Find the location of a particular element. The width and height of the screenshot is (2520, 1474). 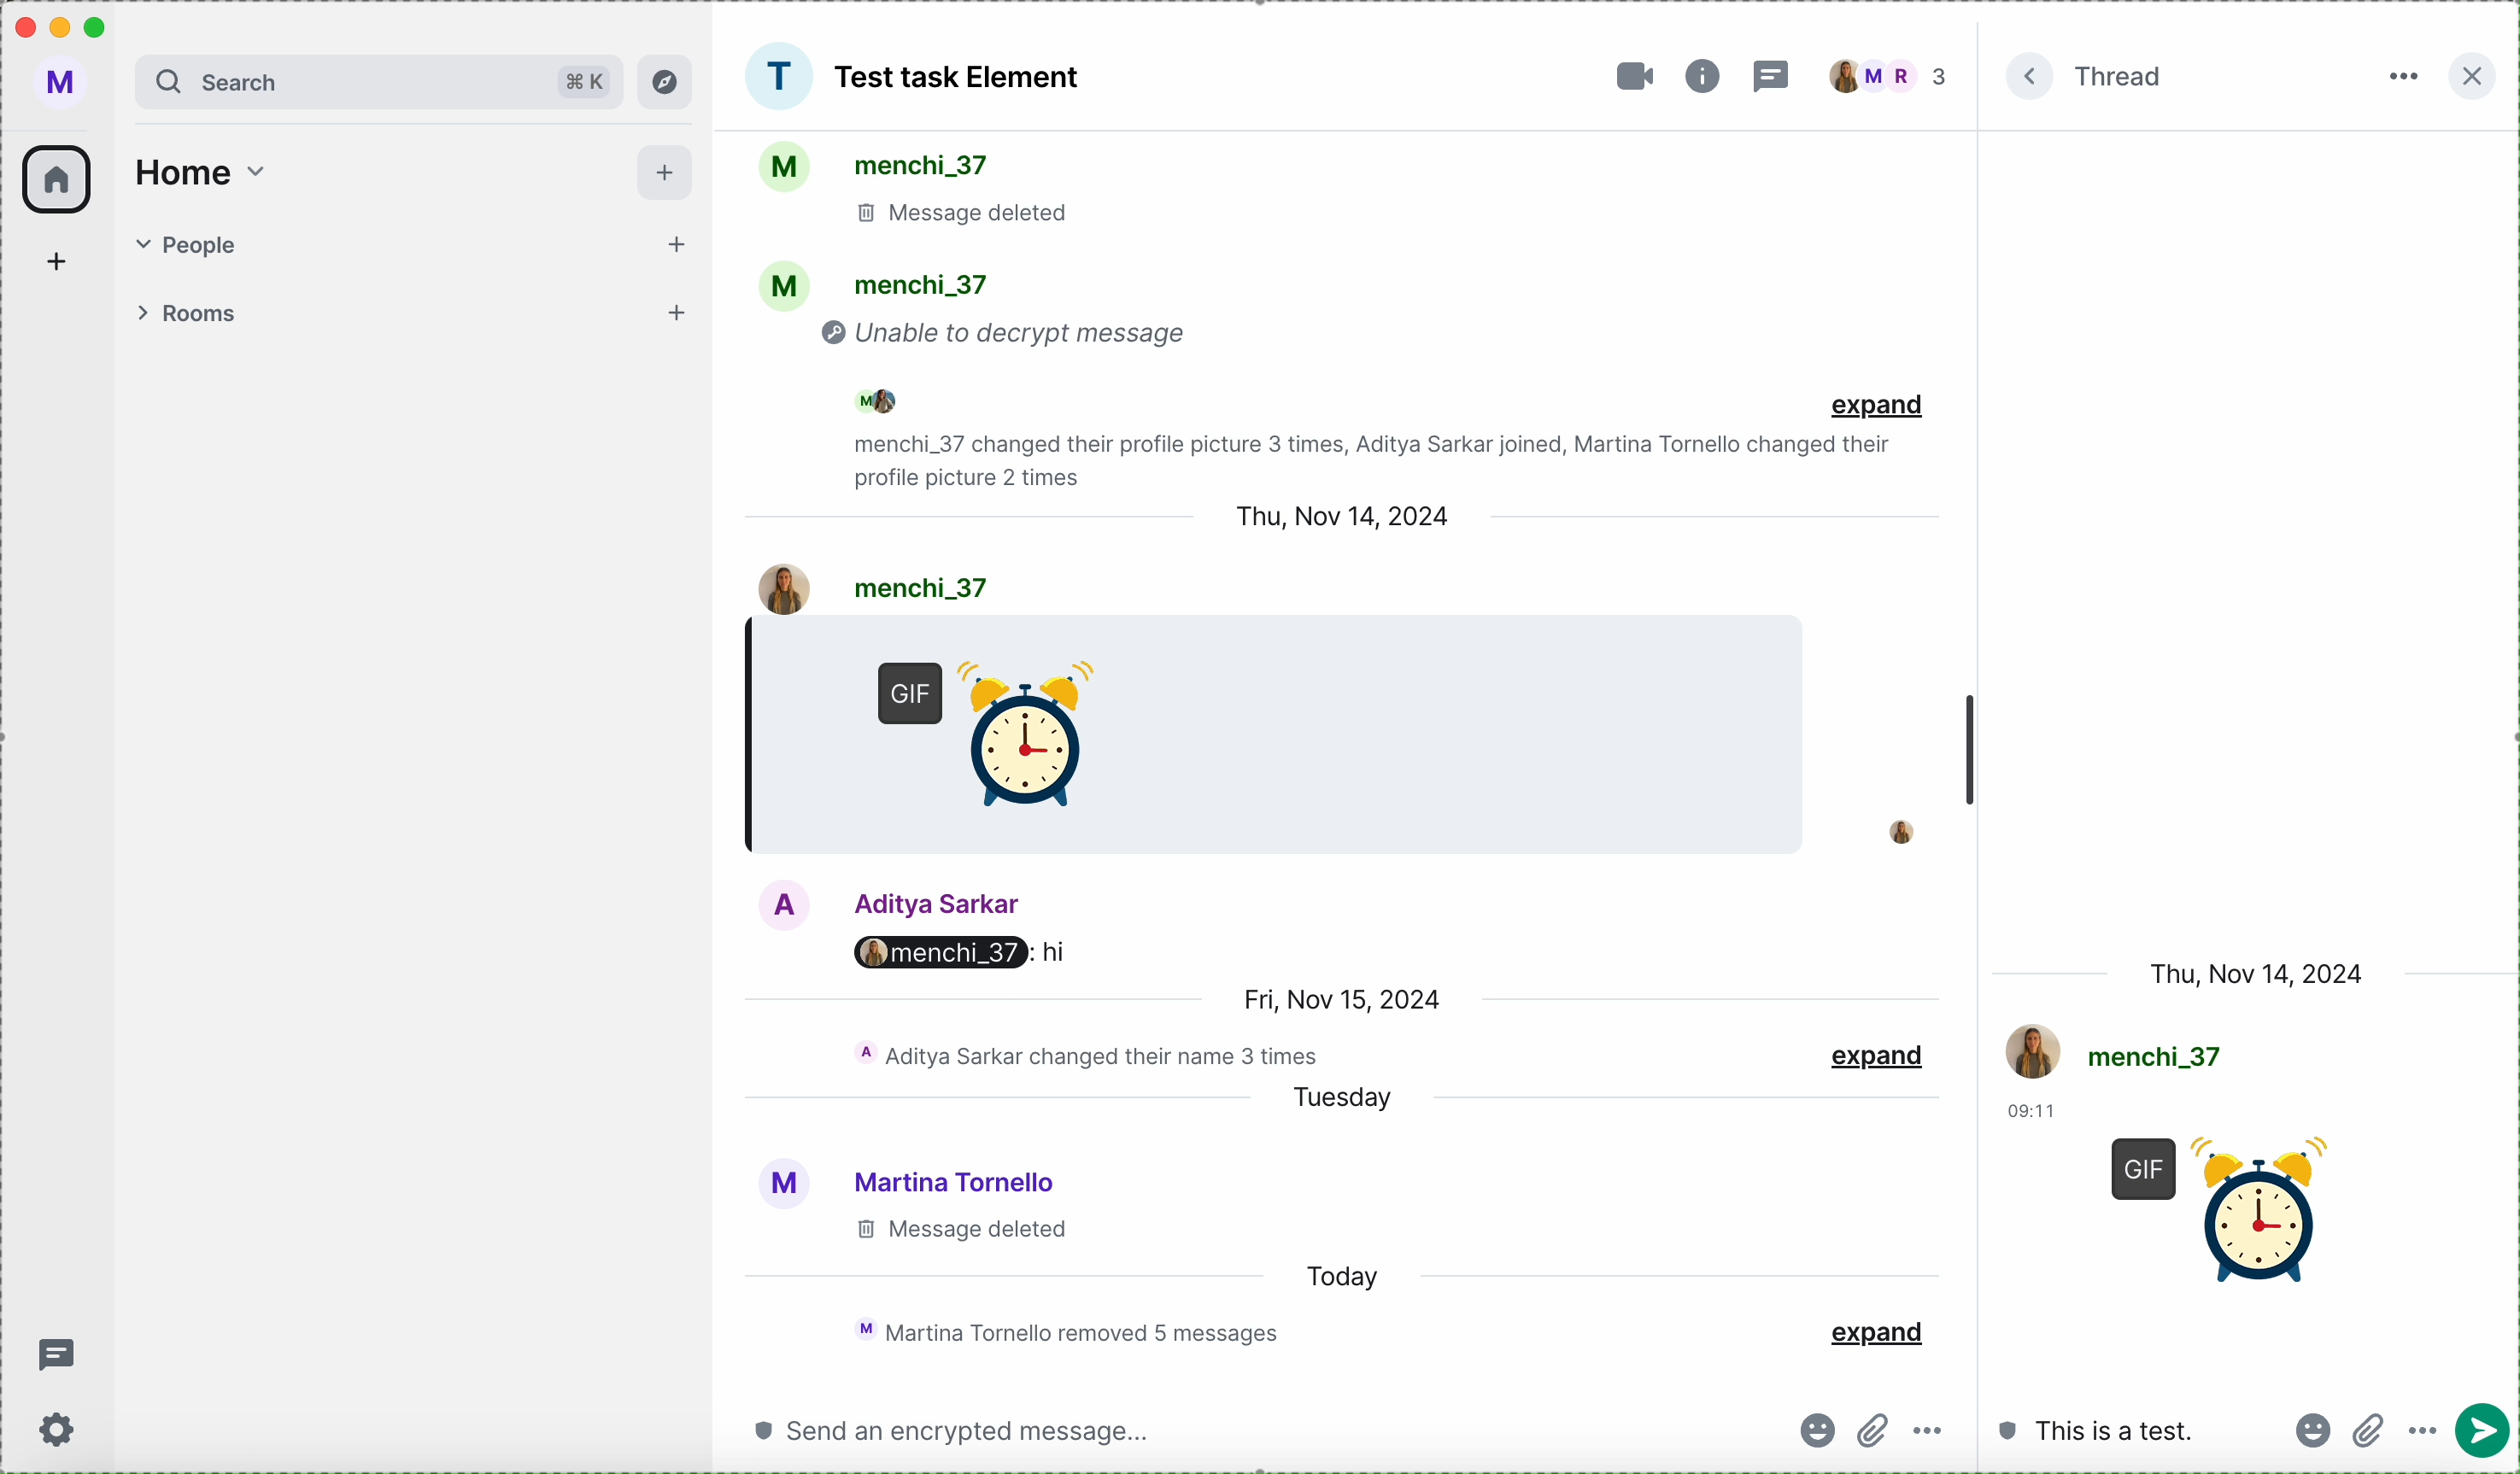

activity chat group is located at coordinates (1279, 309).